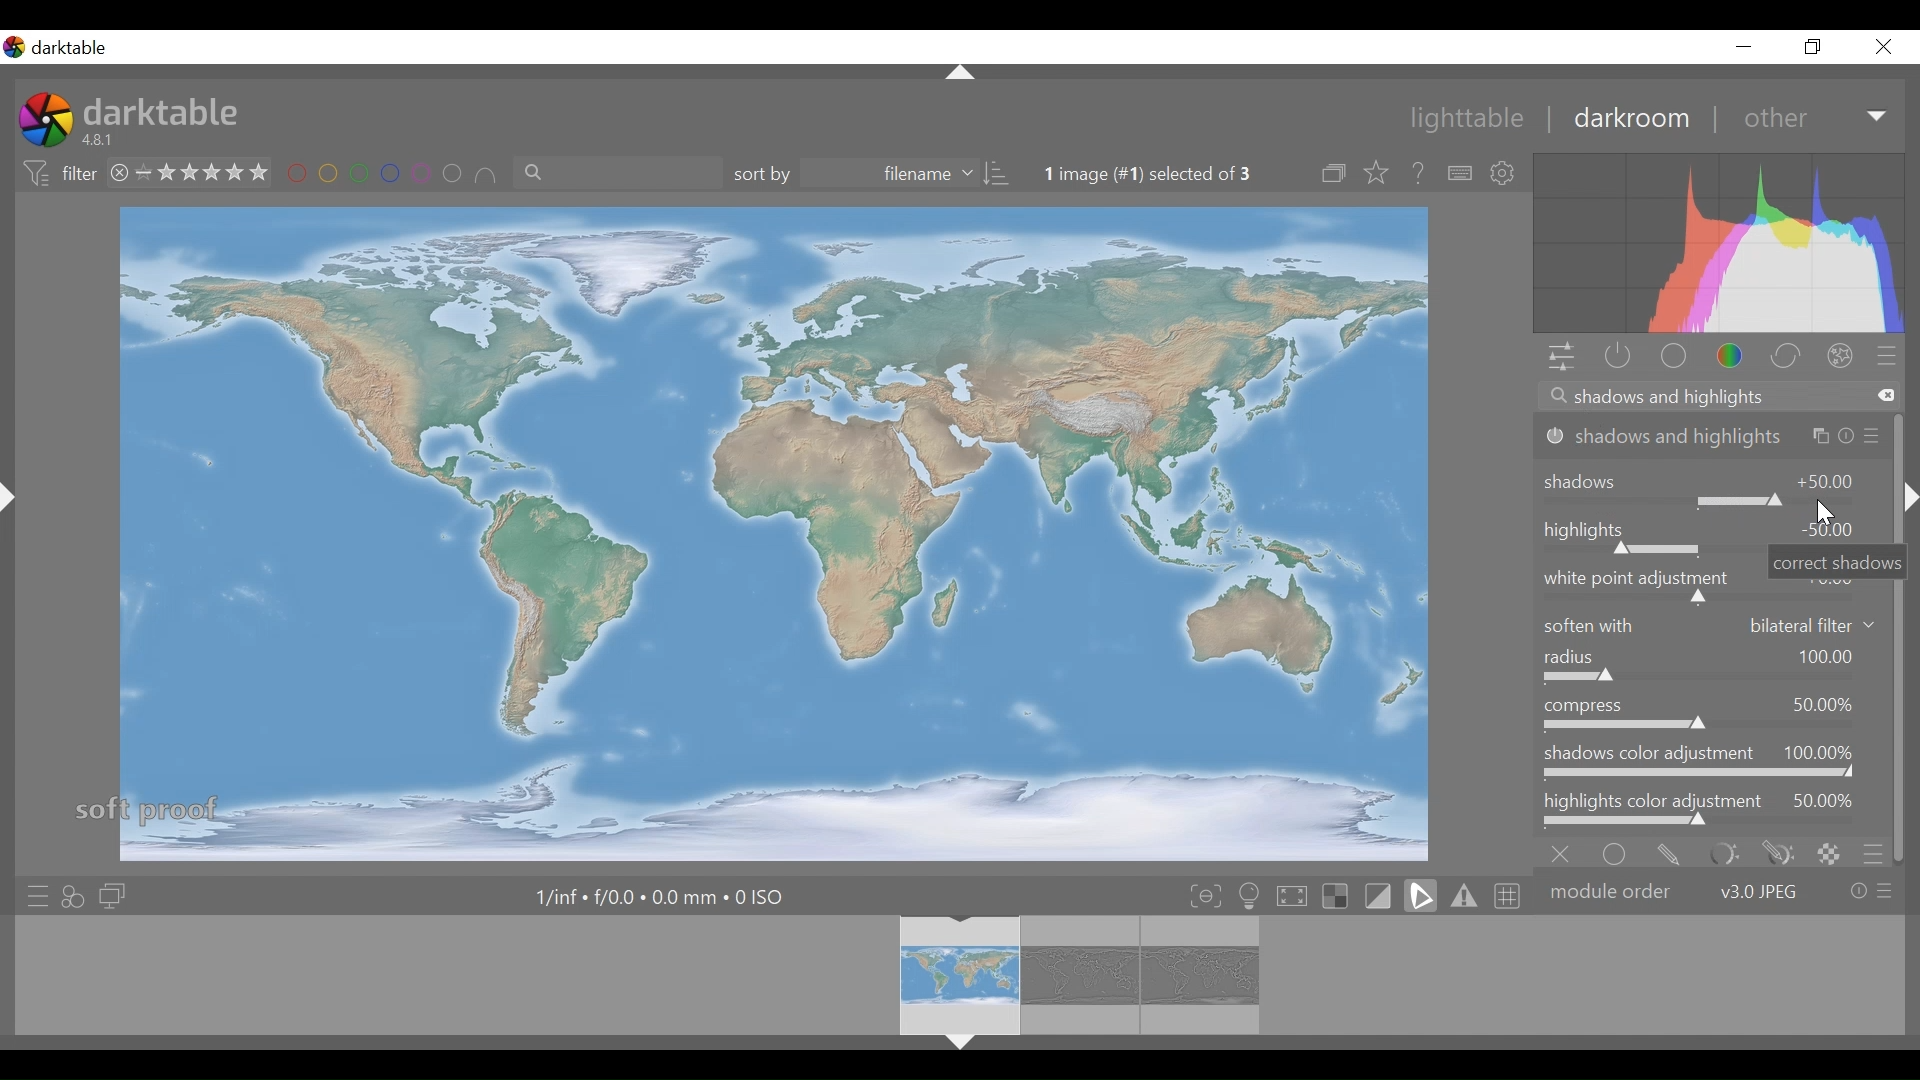 This screenshot has height=1080, width=1920. What do you see at coordinates (1418, 173) in the screenshot?
I see `help` at bounding box center [1418, 173].